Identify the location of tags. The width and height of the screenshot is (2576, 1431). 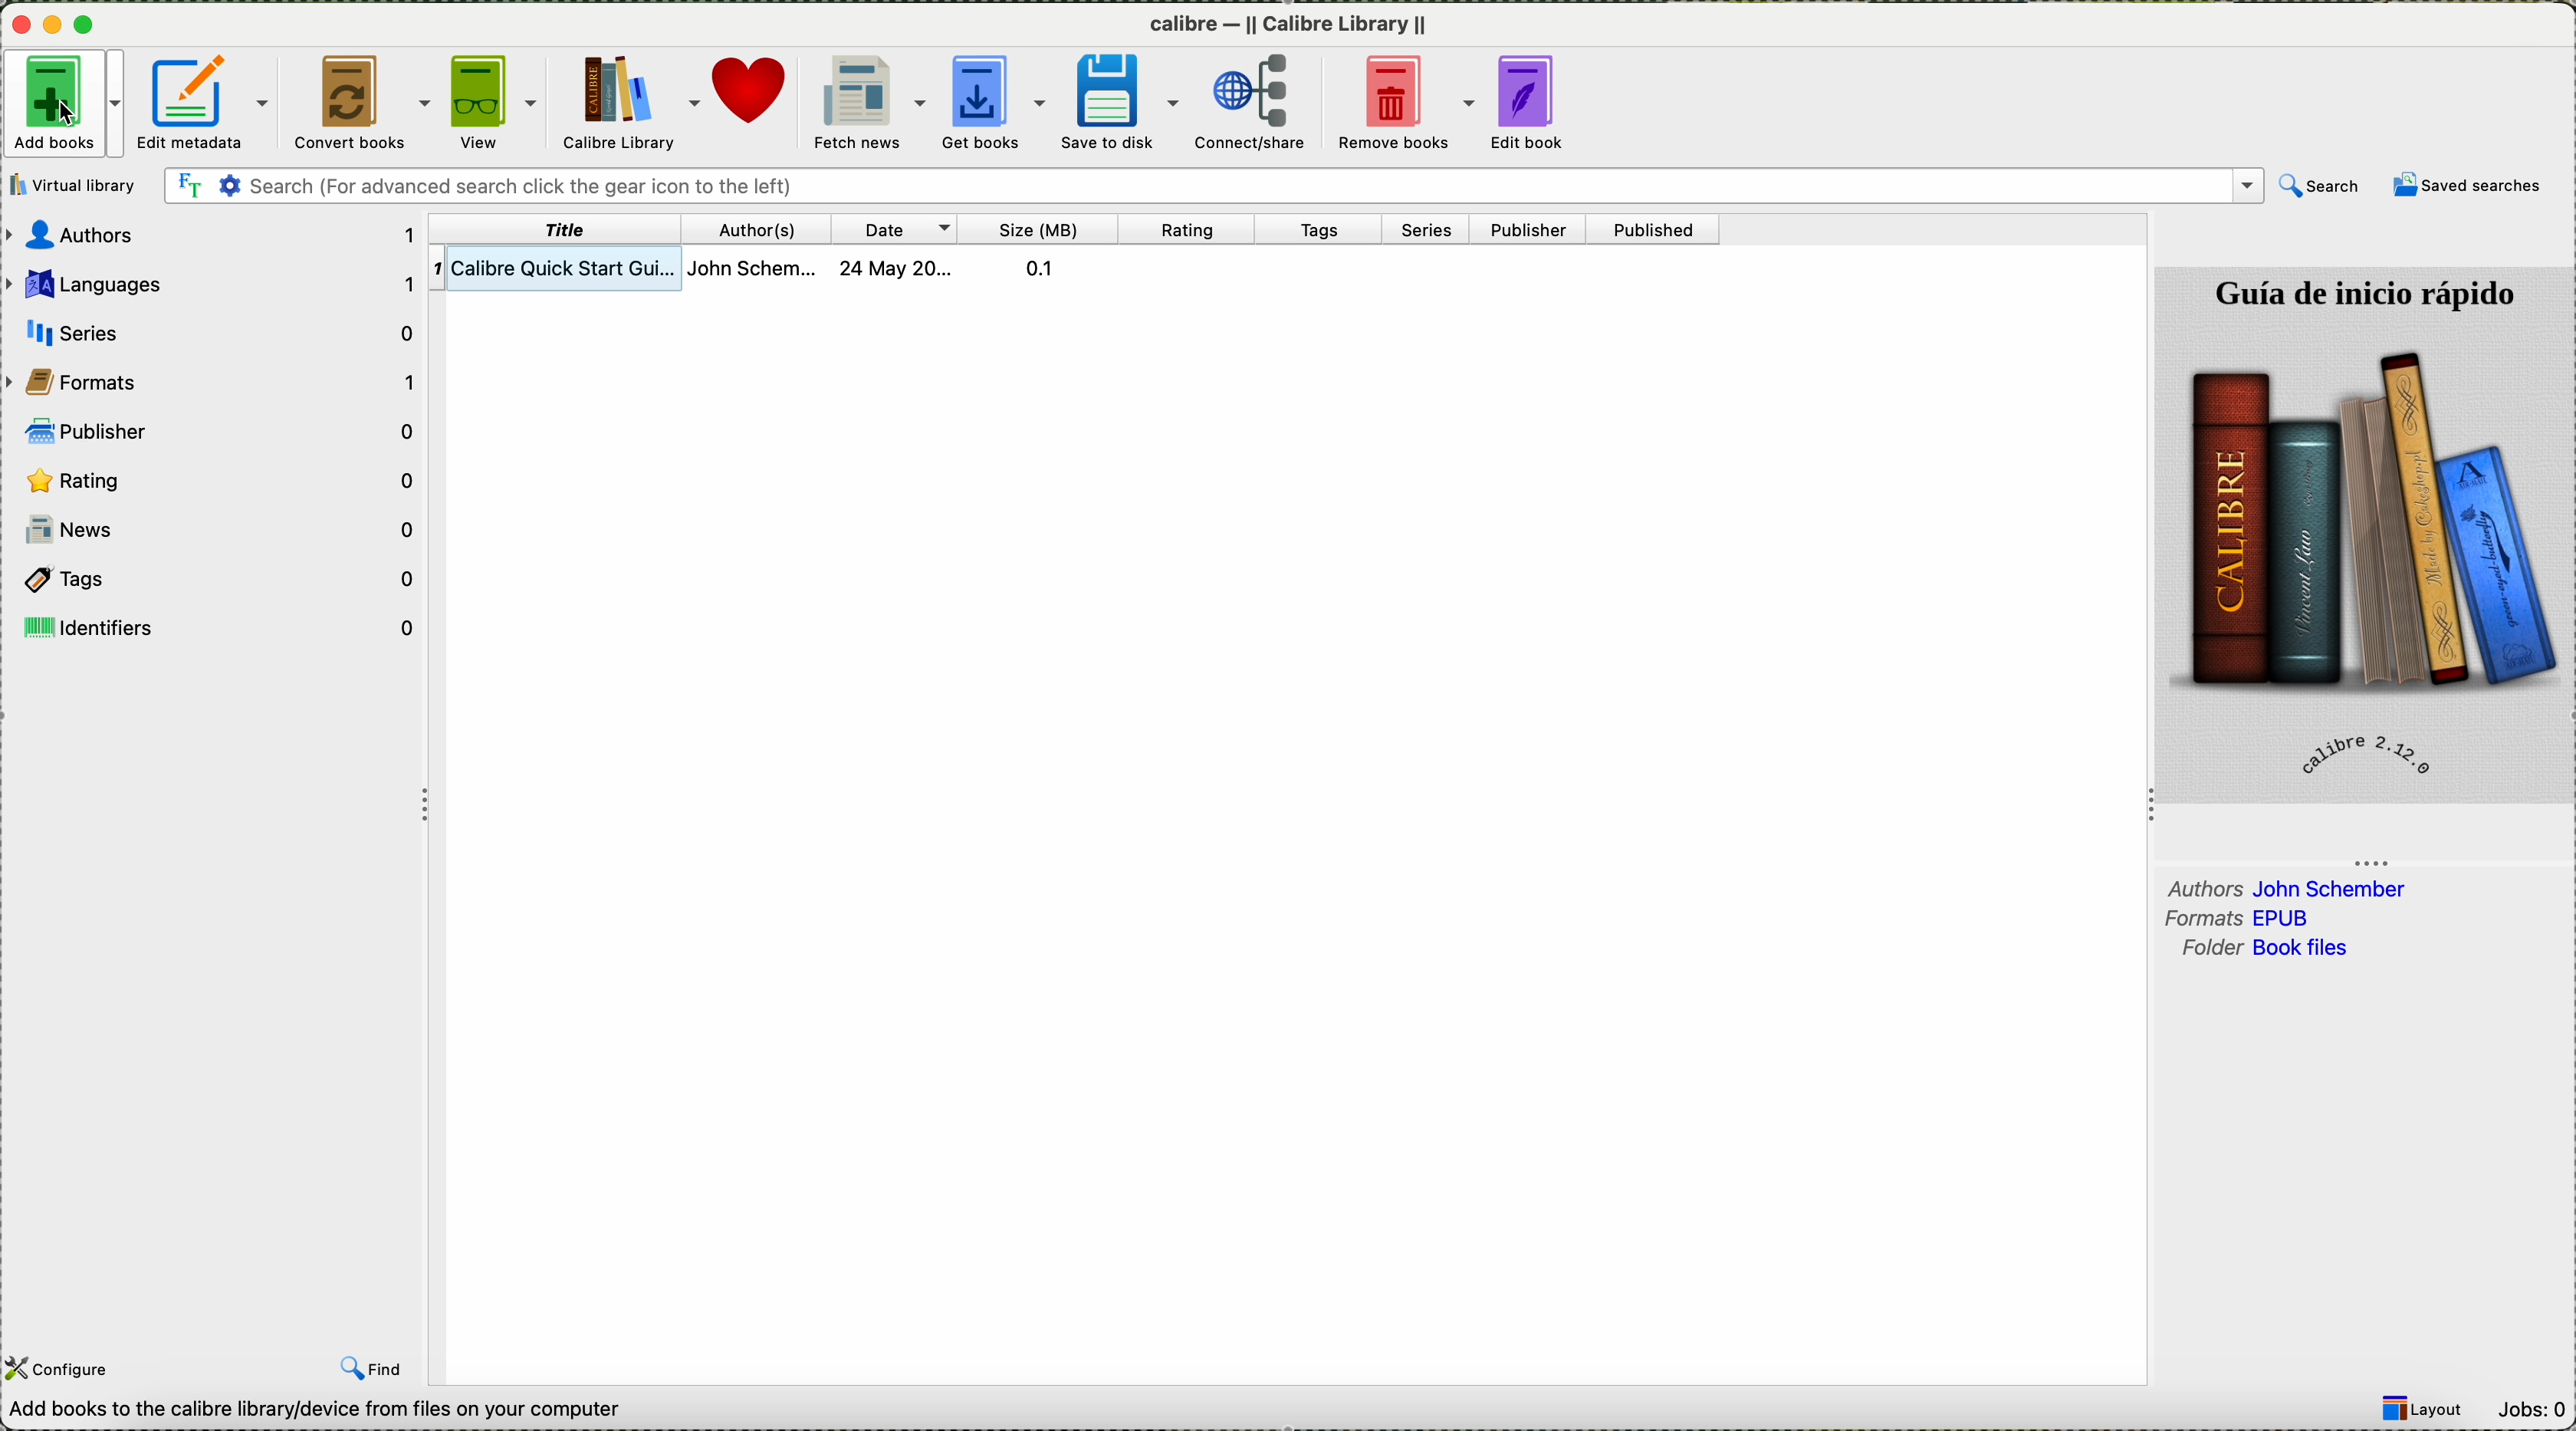
(221, 580).